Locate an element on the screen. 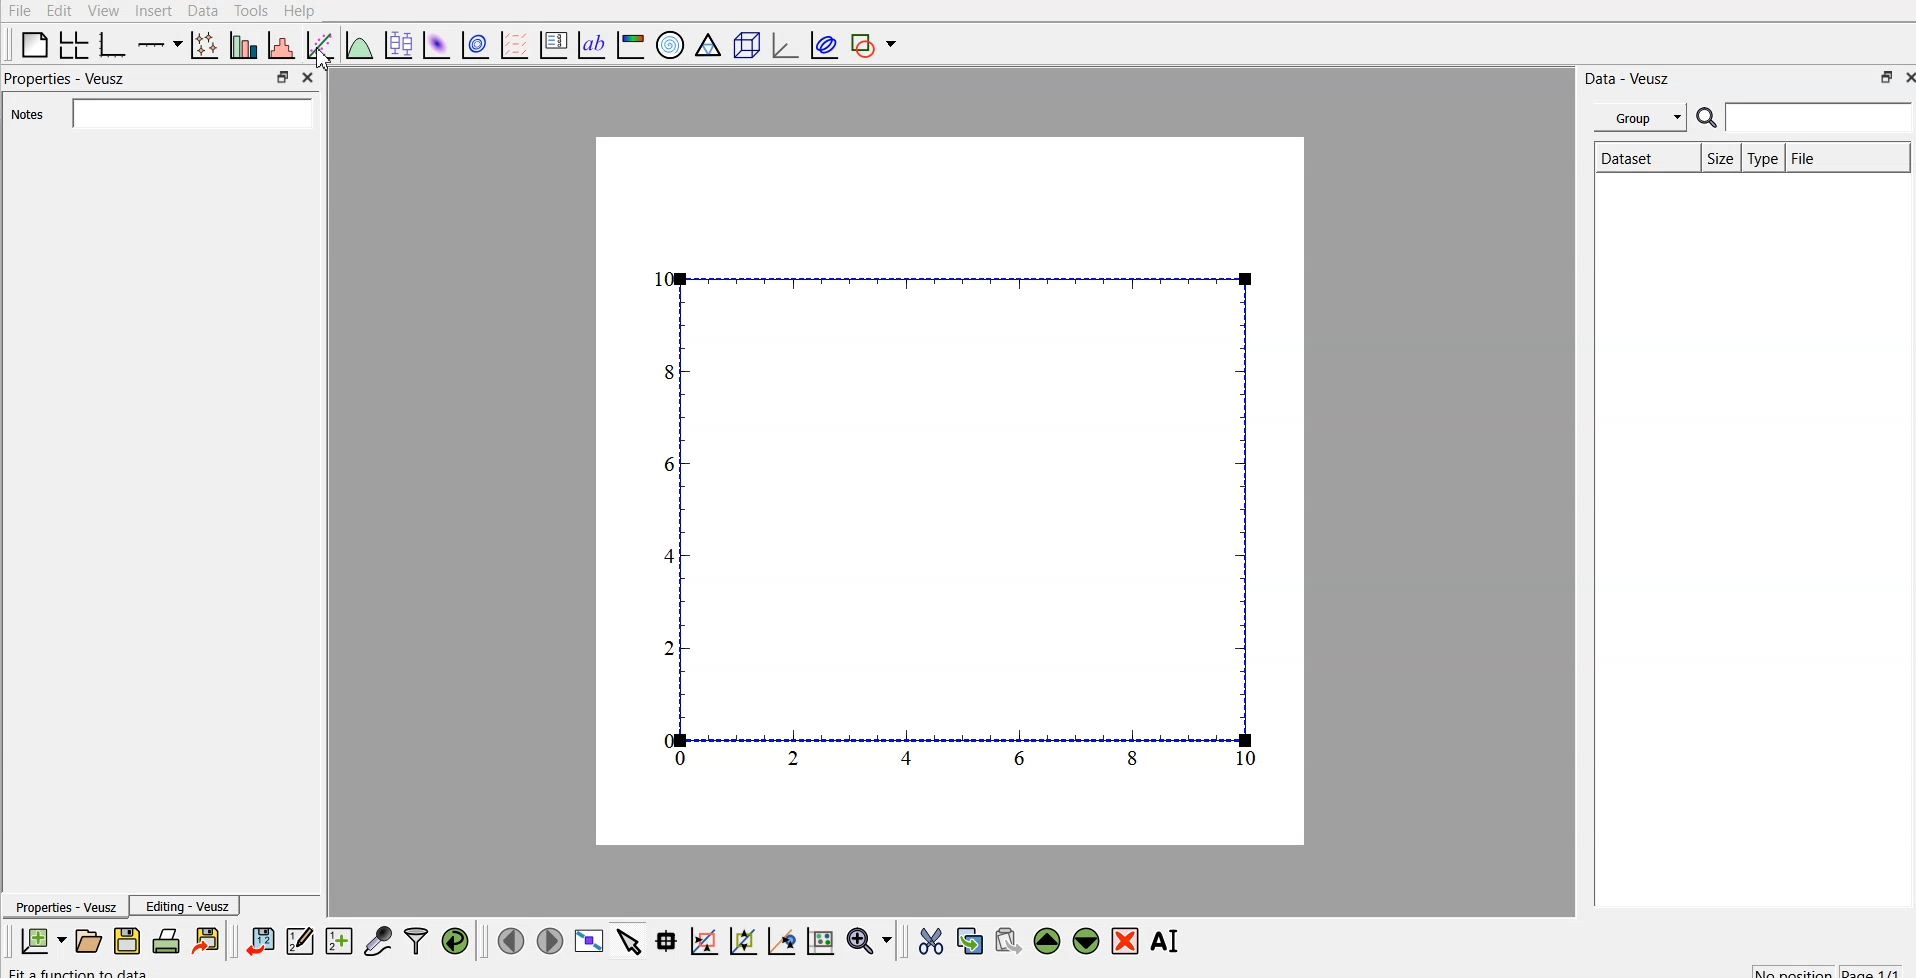 The height and width of the screenshot is (978, 1916). plot box plots is located at coordinates (399, 46).